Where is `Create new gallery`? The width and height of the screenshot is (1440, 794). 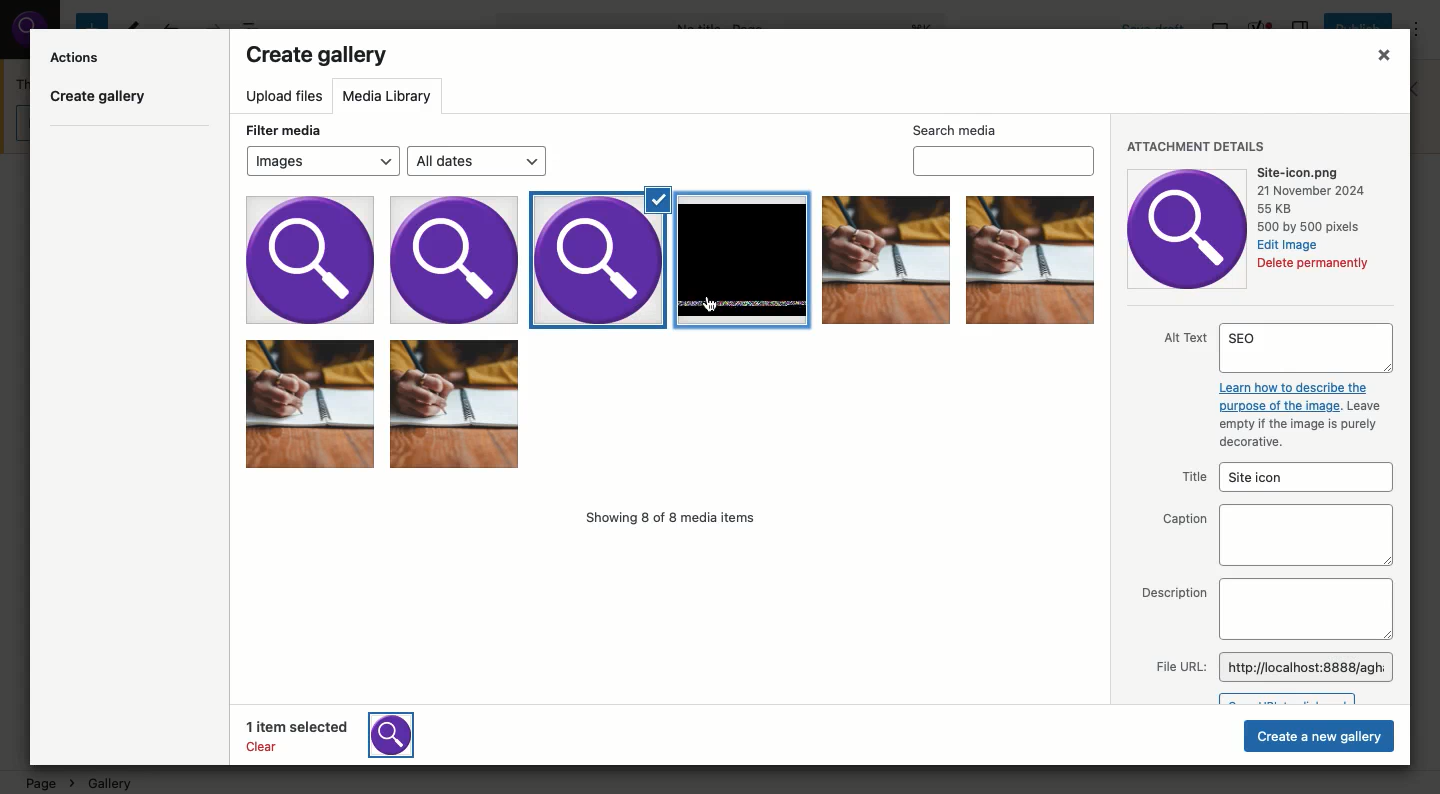
Create new gallery is located at coordinates (1320, 737).